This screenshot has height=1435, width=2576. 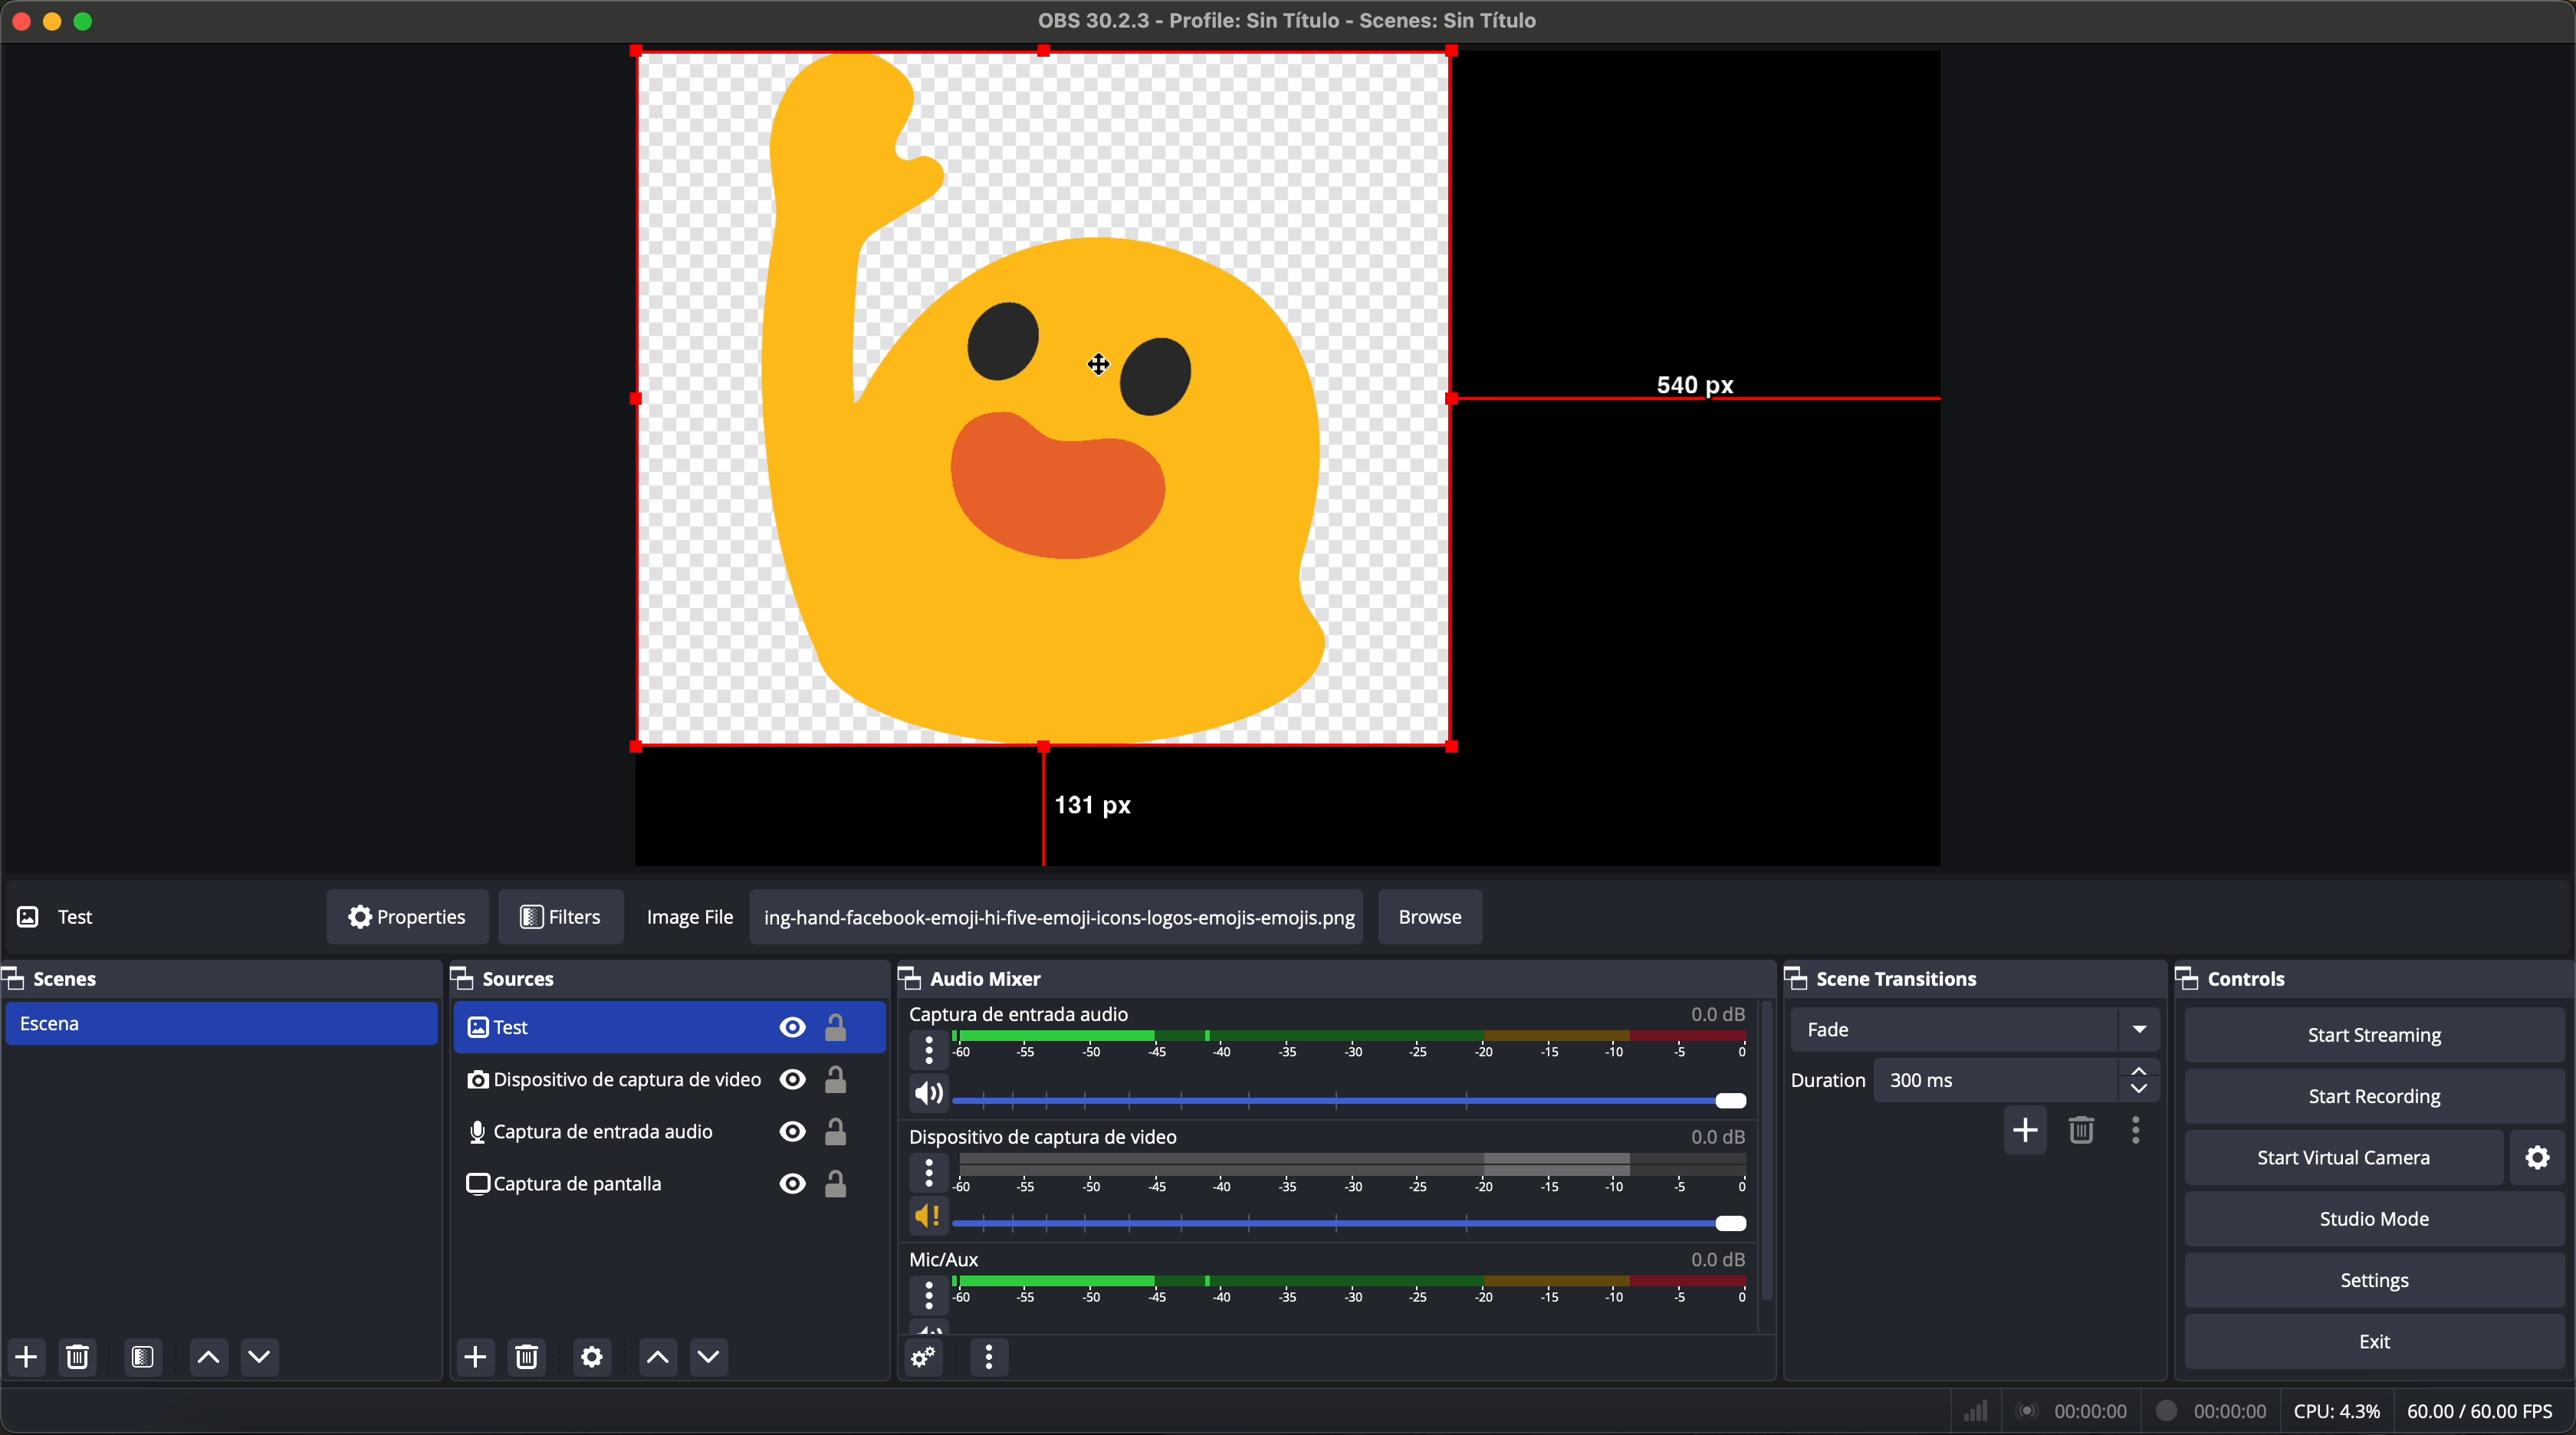 What do you see at coordinates (481, 1359) in the screenshot?
I see `click on add source` at bounding box center [481, 1359].